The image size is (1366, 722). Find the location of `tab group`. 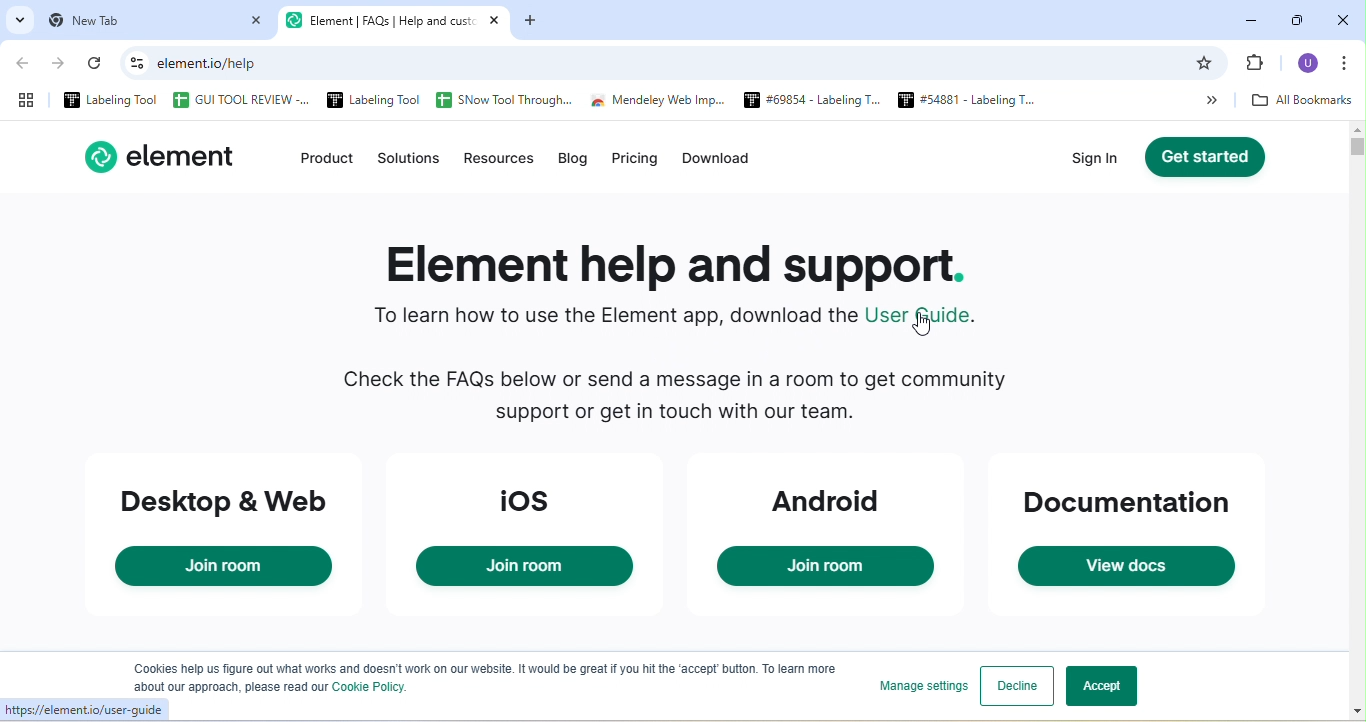

tab group is located at coordinates (27, 100).